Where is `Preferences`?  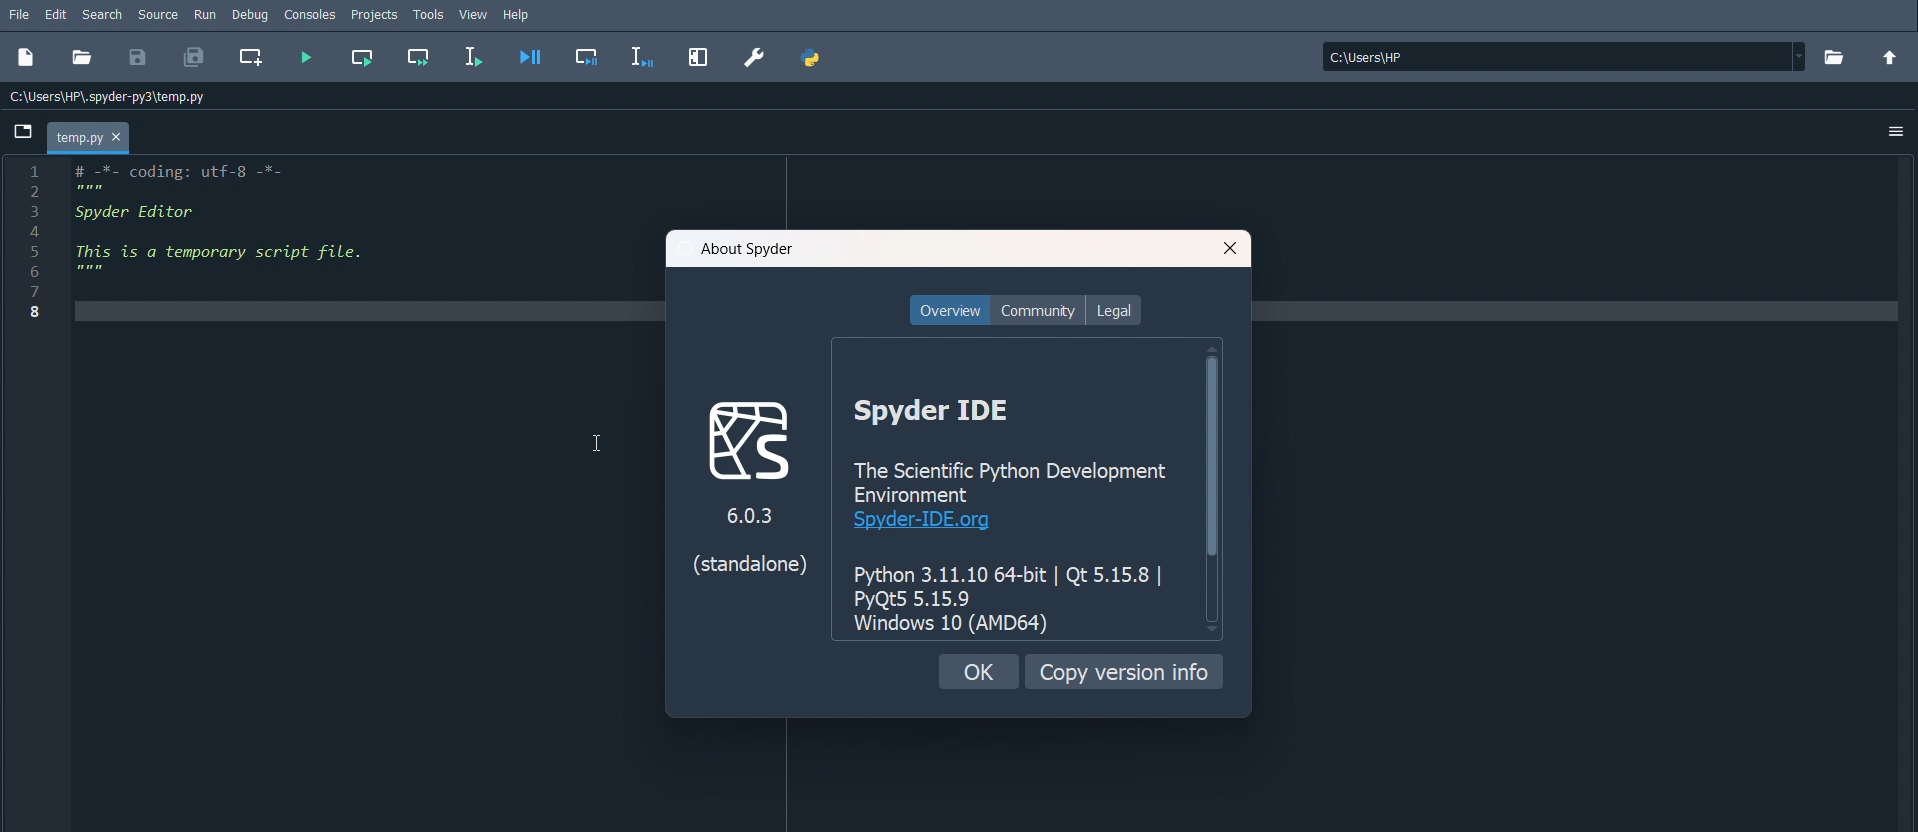 Preferences is located at coordinates (753, 54).